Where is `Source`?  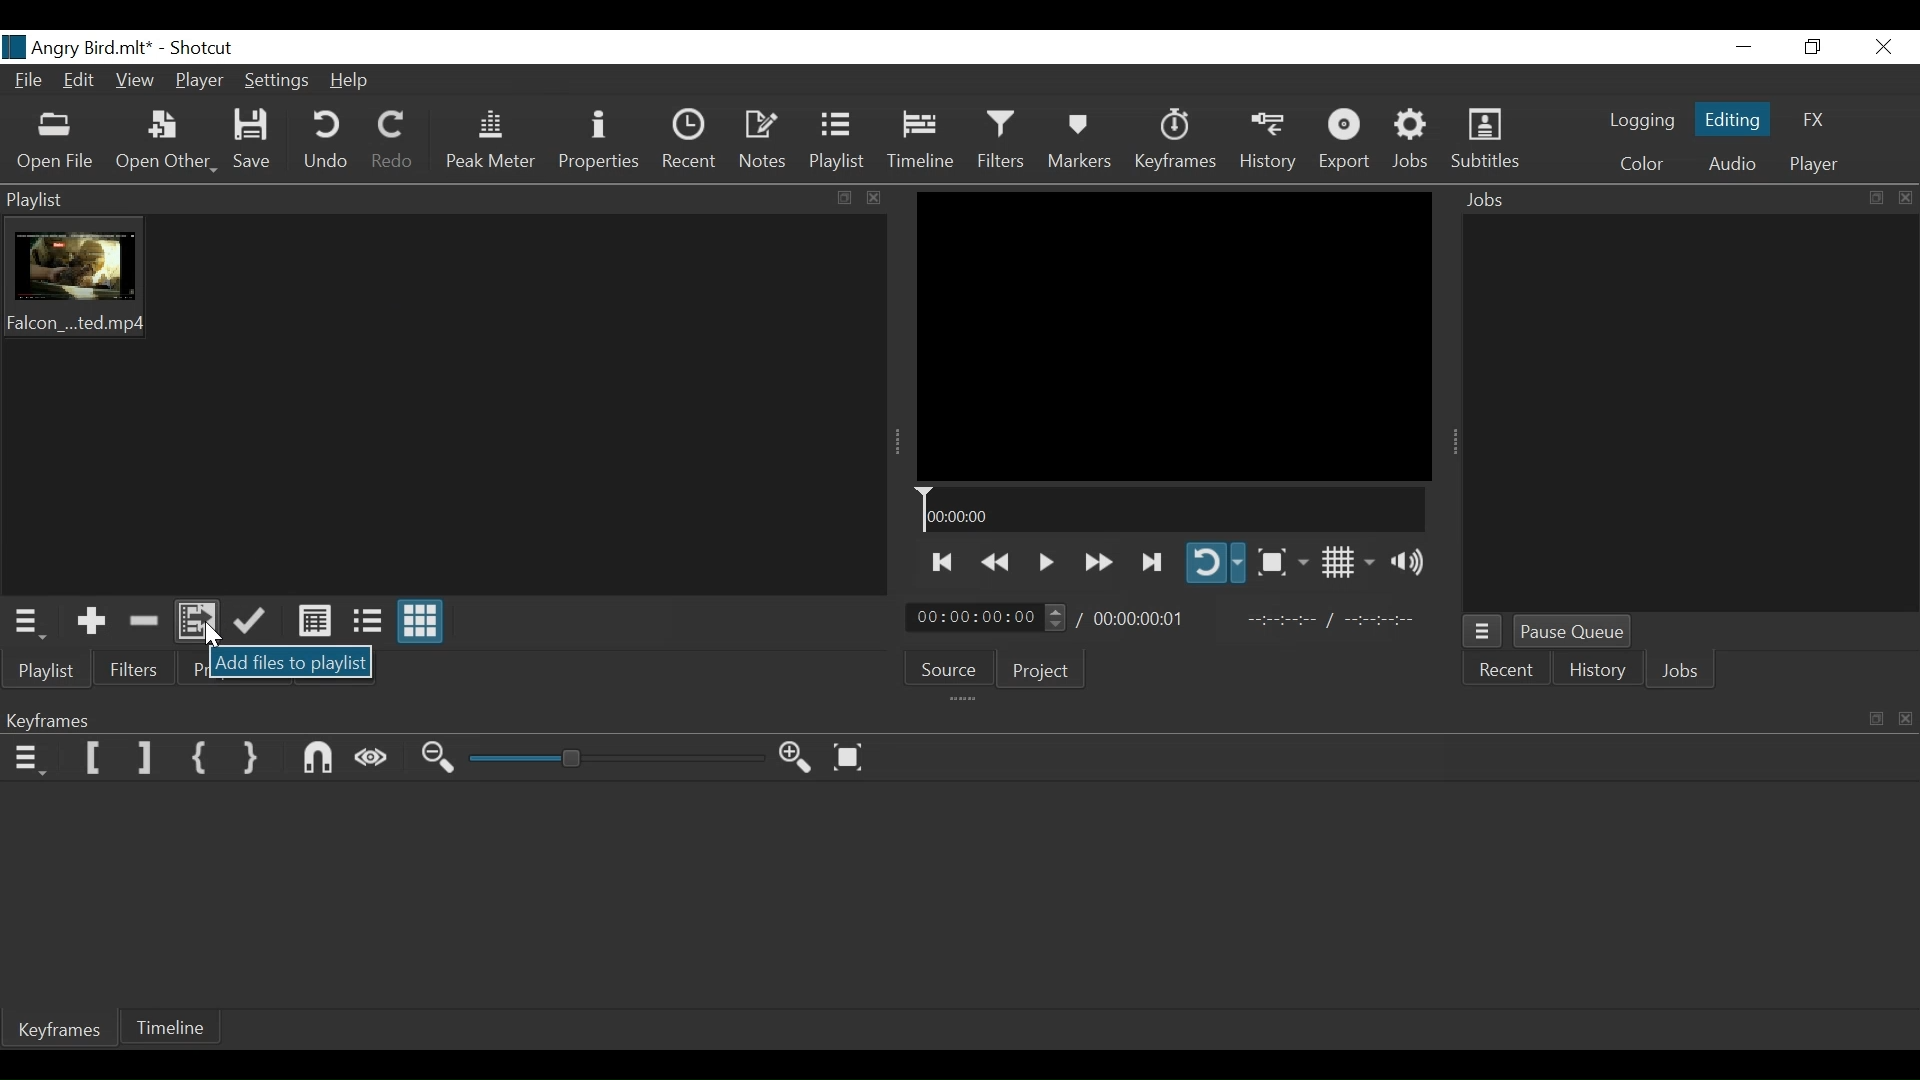 Source is located at coordinates (952, 669).